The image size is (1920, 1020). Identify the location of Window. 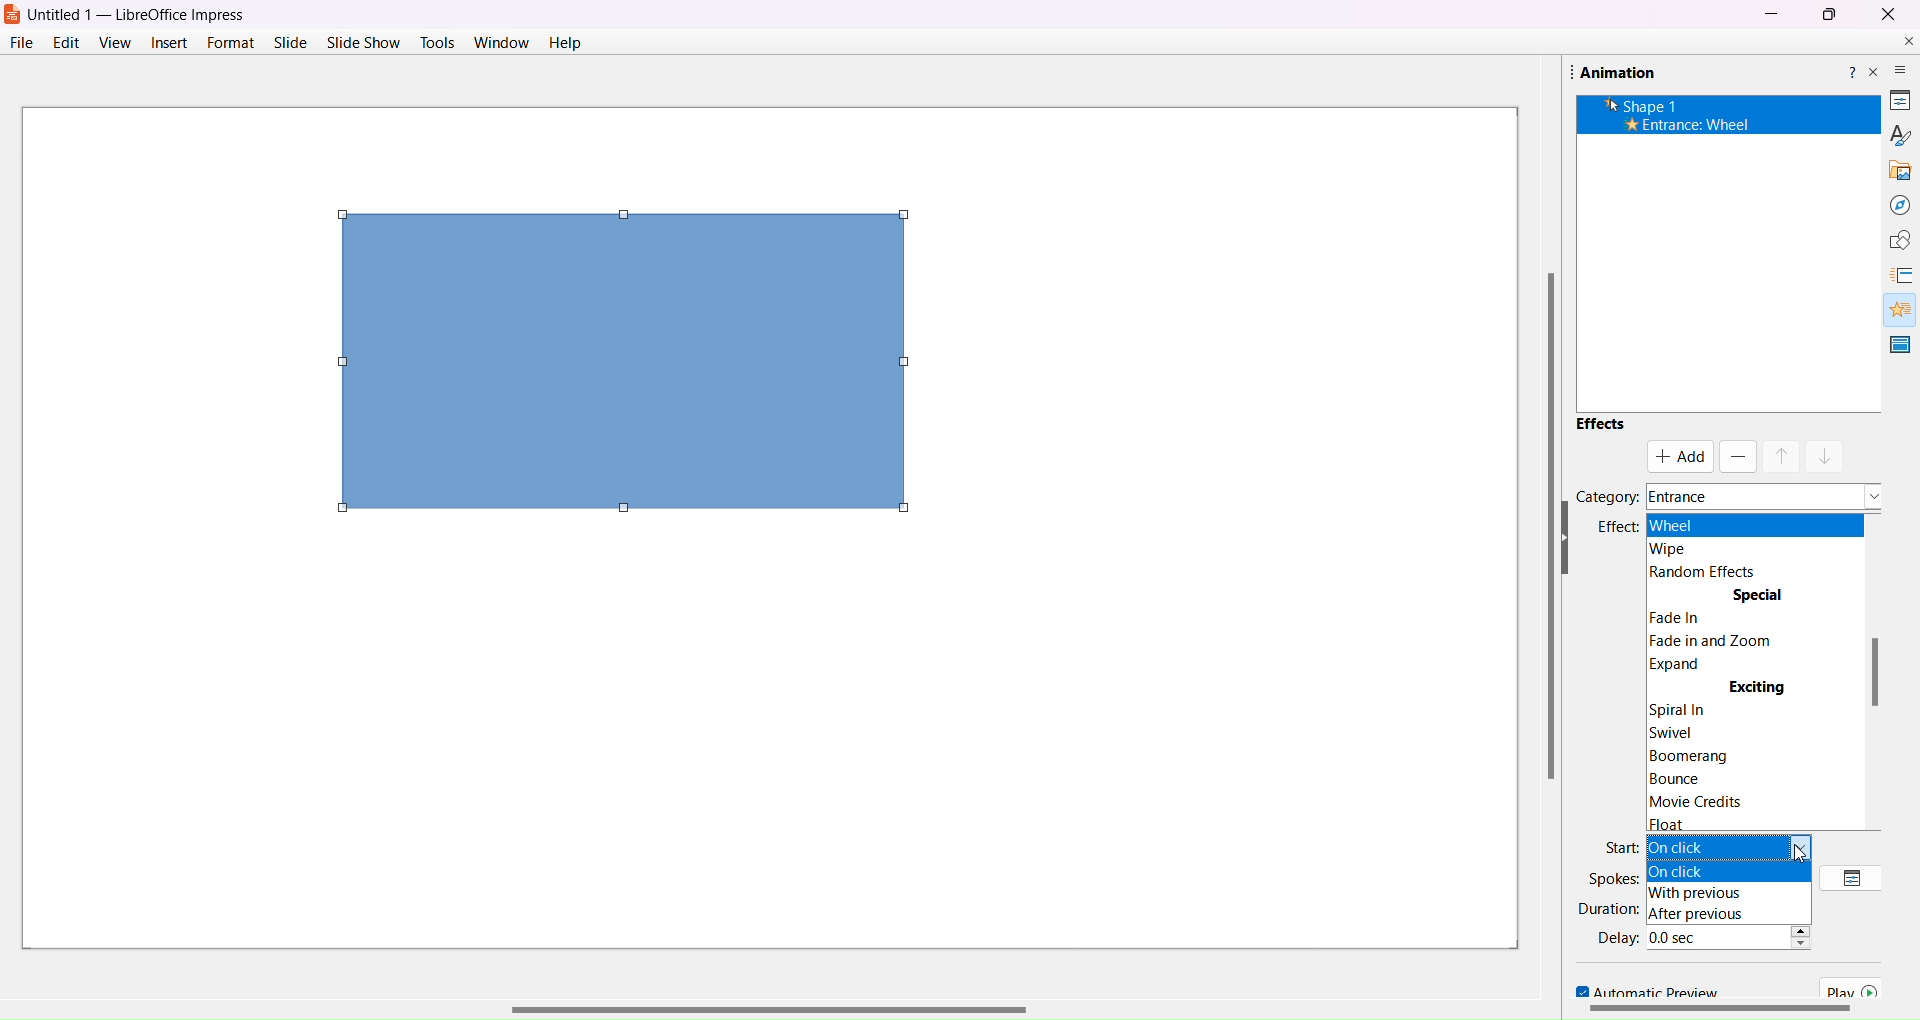
(502, 42).